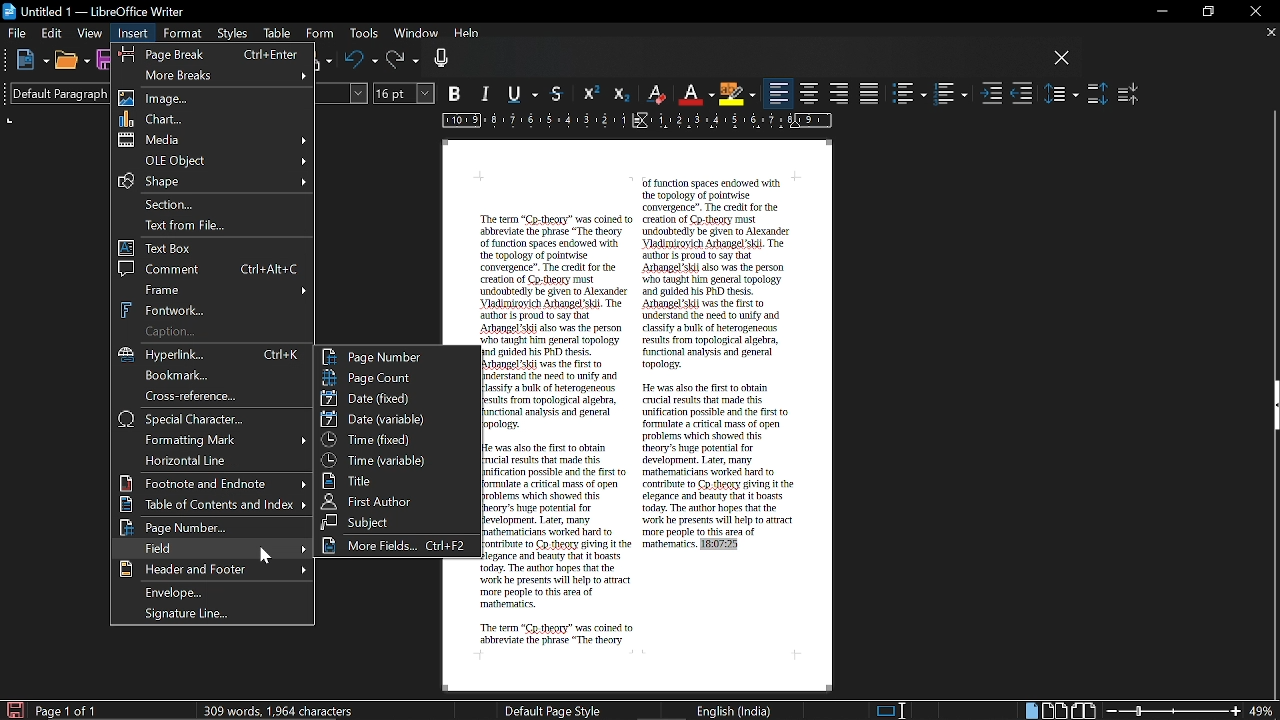  Describe the element at coordinates (211, 181) in the screenshot. I see `Shape` at that location.